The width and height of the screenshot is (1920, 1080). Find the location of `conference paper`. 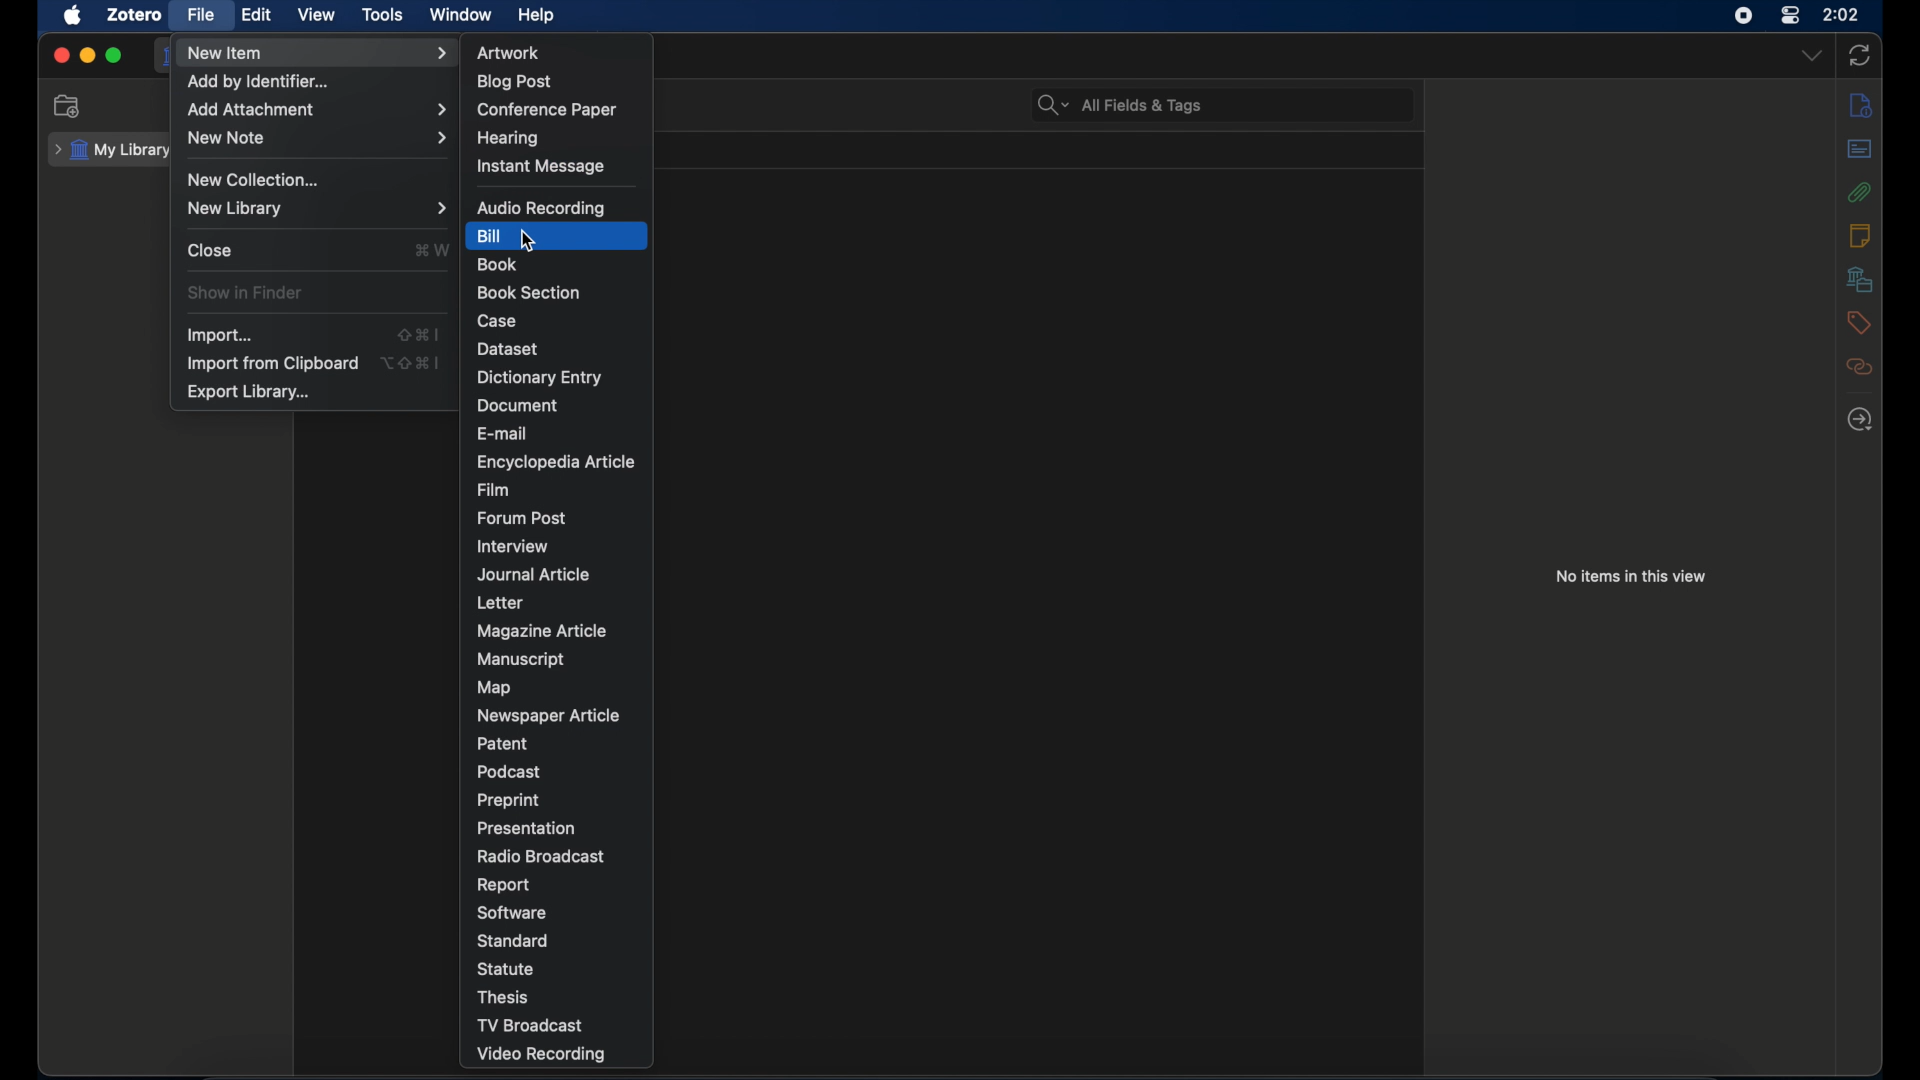

conference paper is located at coordinates (548, 111).